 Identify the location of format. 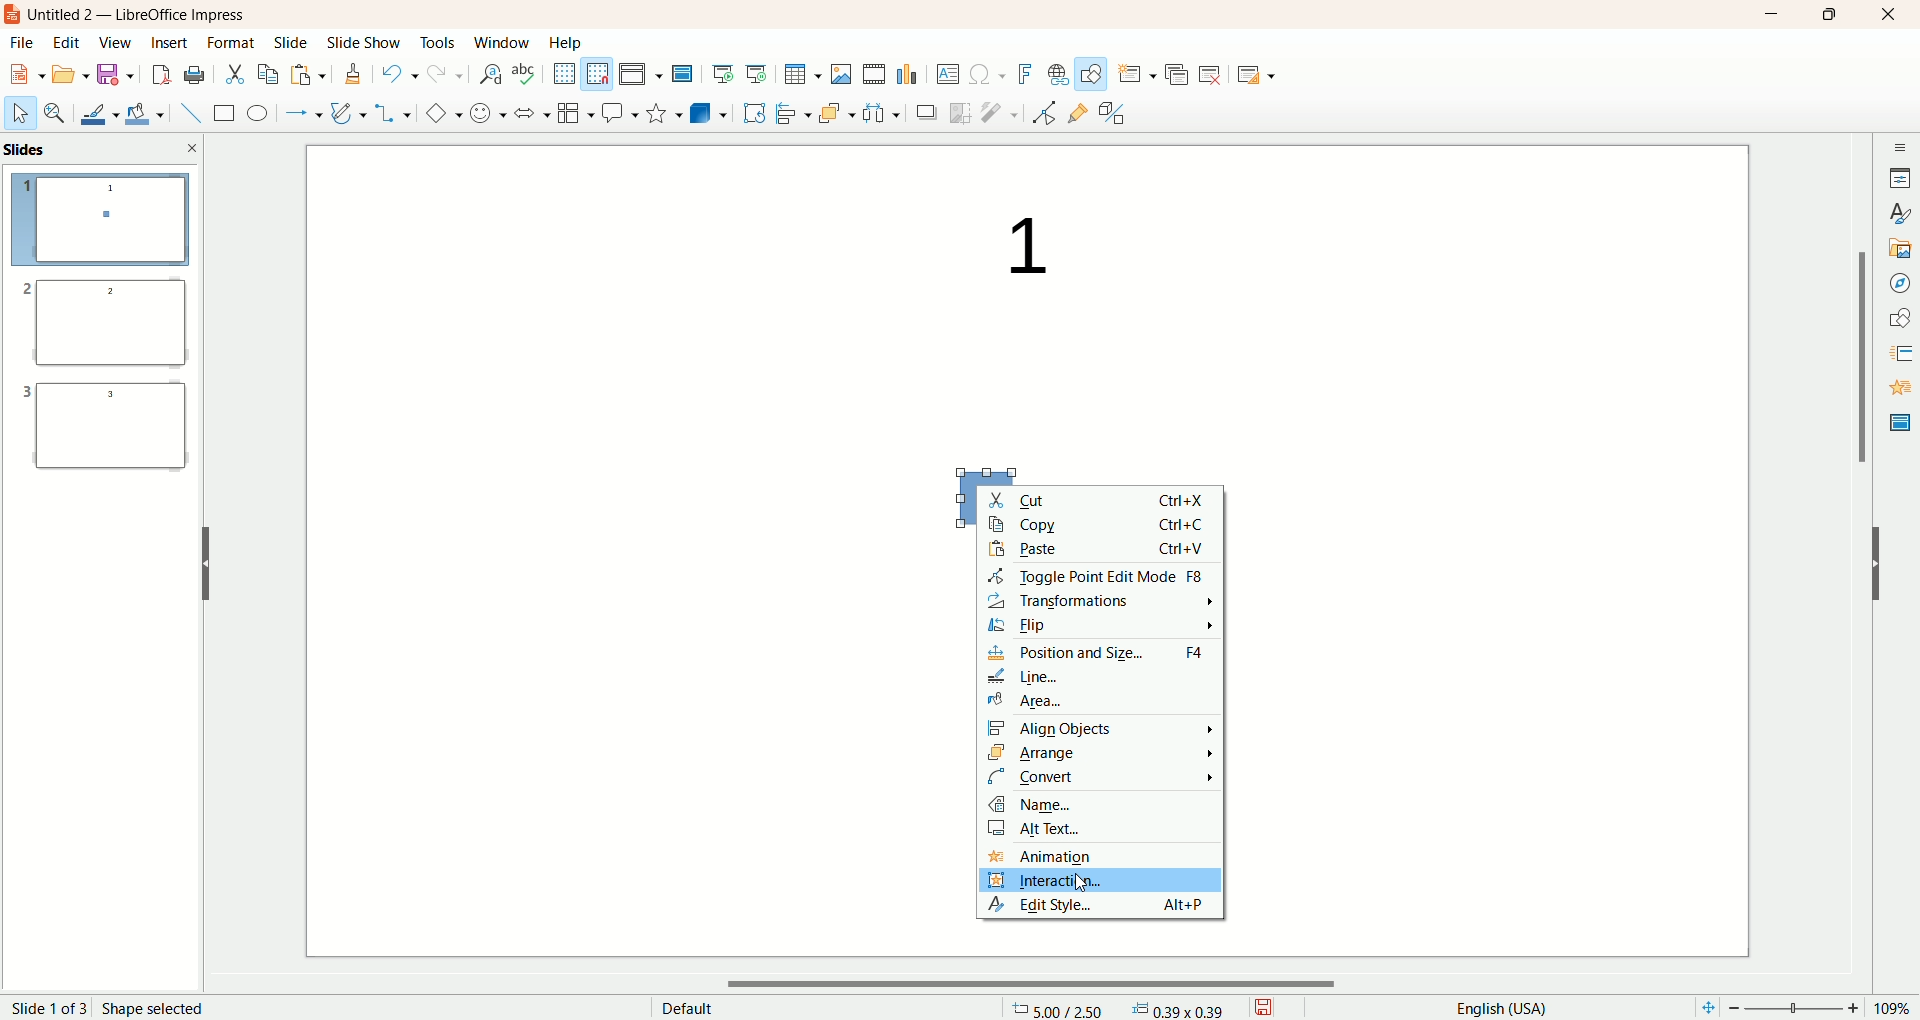
(232, 41).